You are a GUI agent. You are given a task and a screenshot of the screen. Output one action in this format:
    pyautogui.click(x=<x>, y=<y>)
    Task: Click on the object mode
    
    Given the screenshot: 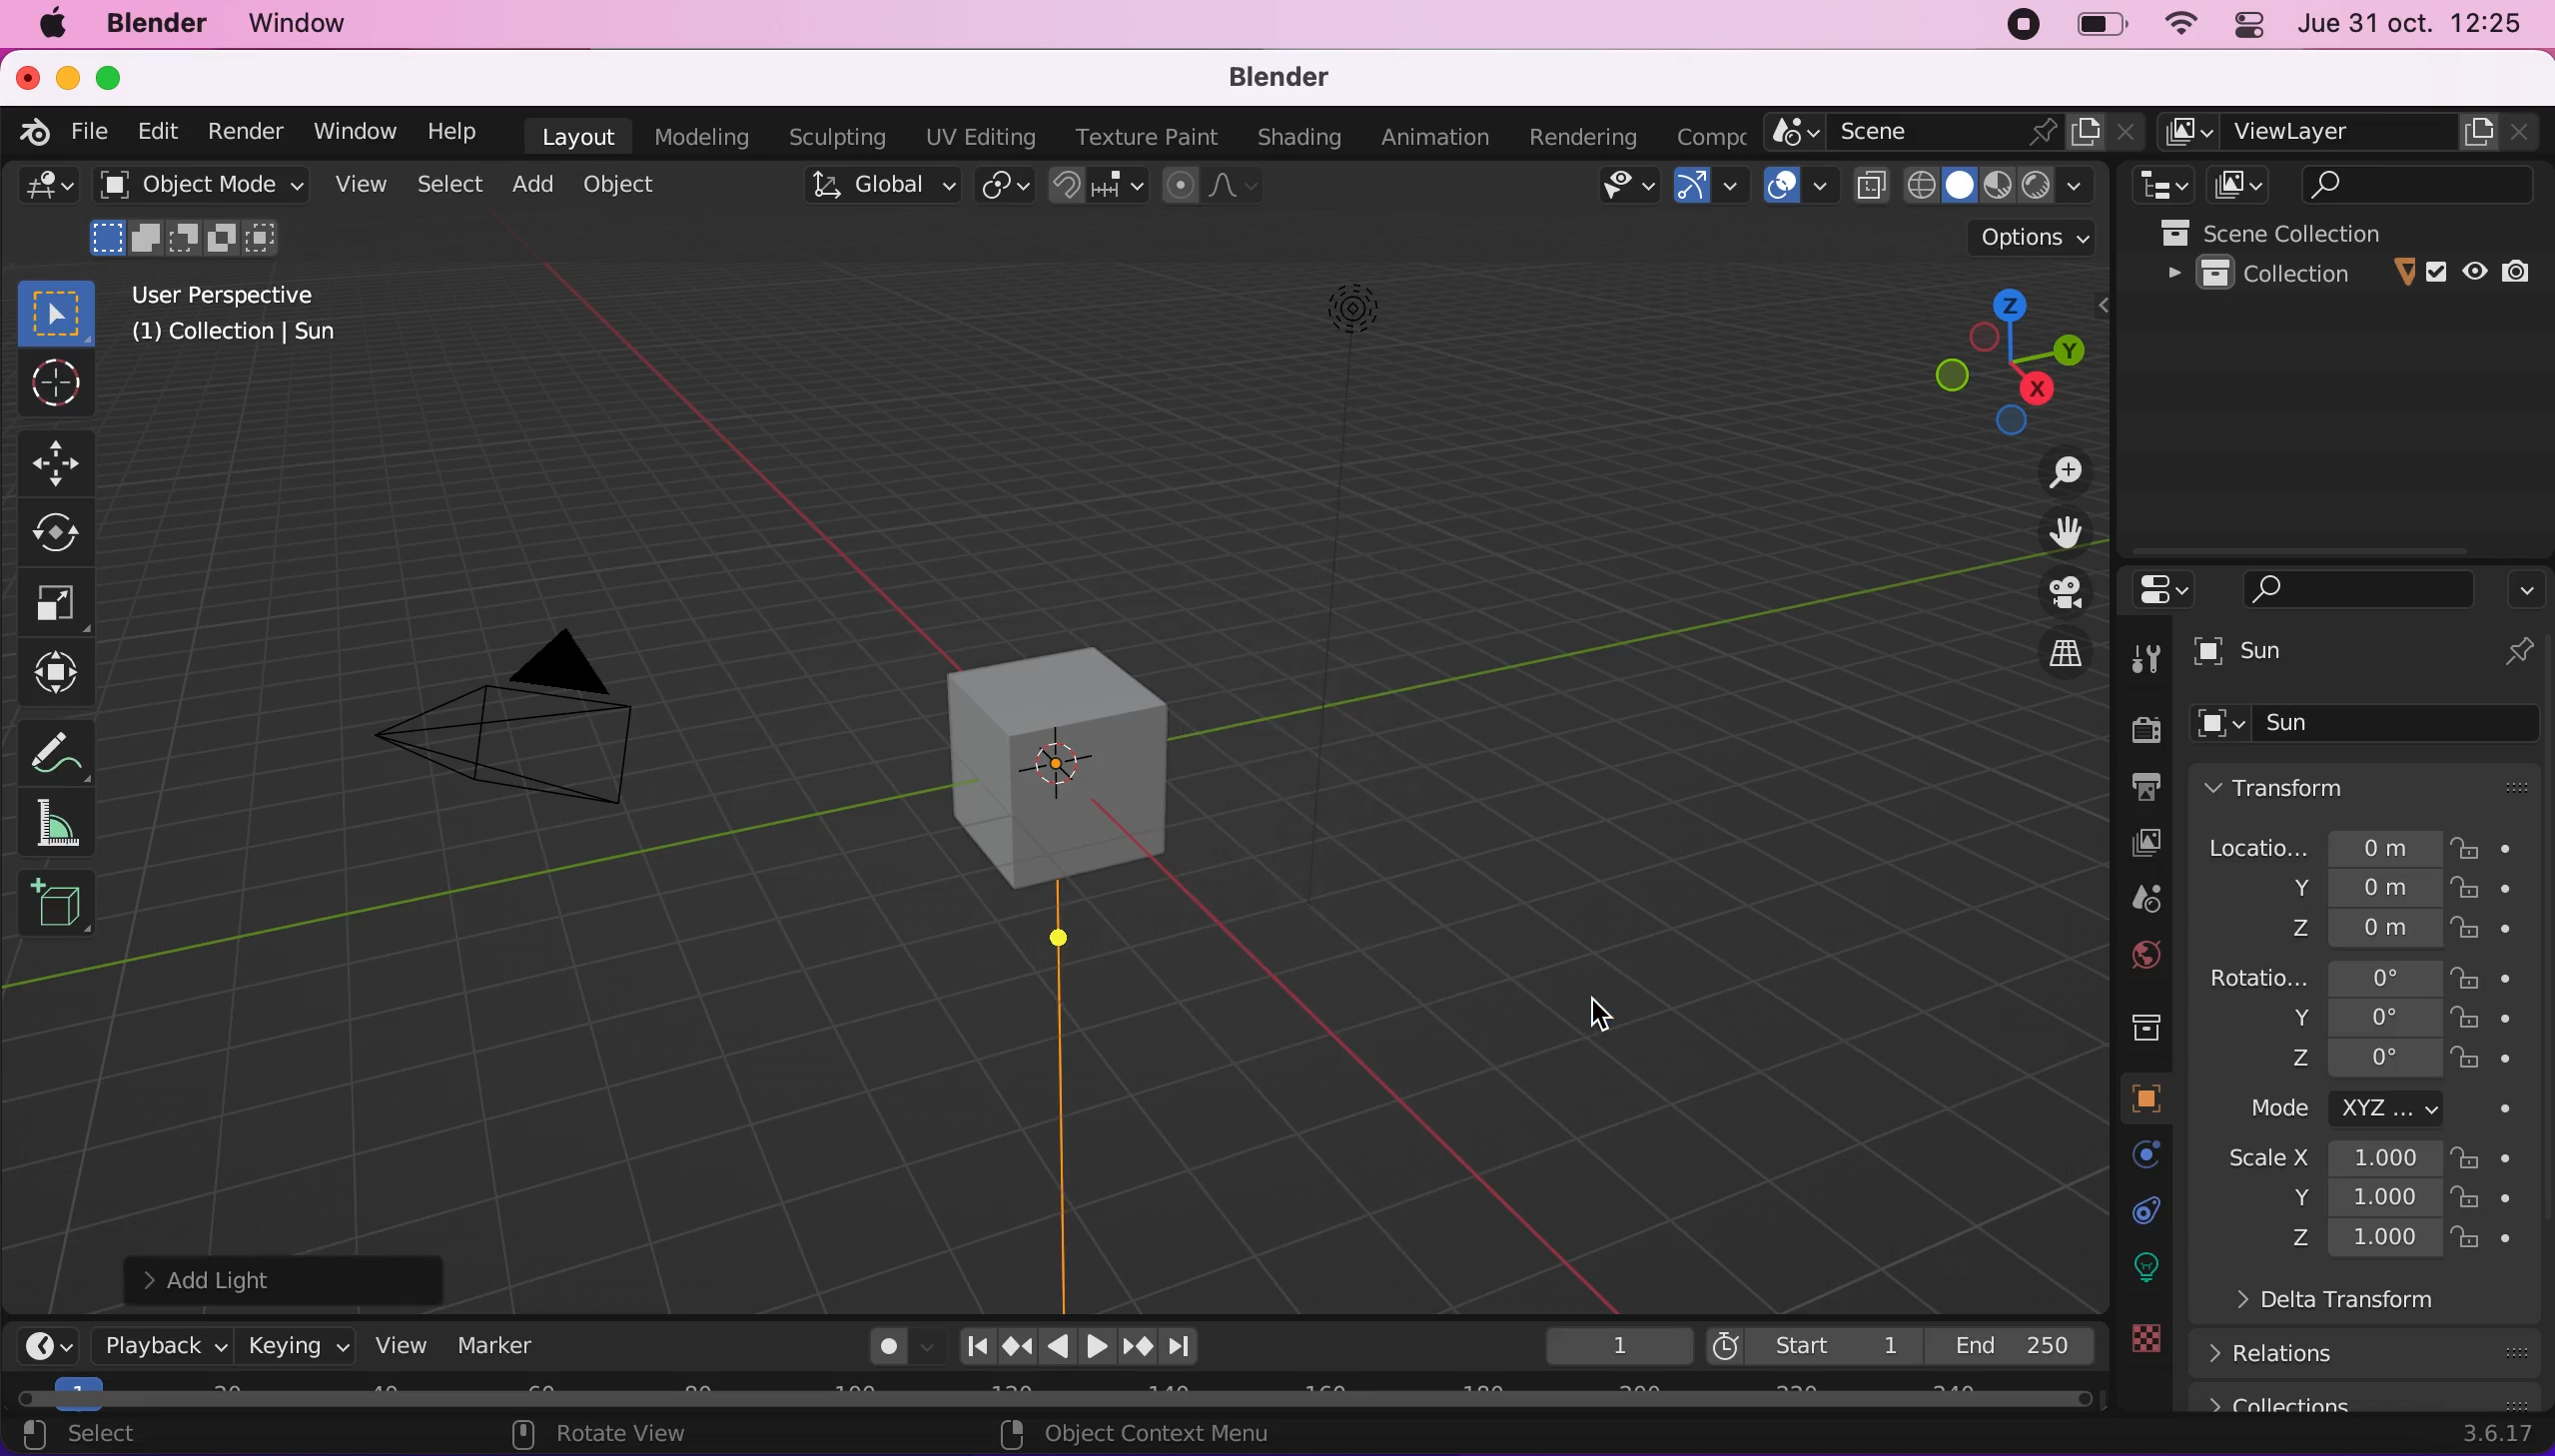 What is the action you would take?
    pyautogui.click(x=201, y=217)
    